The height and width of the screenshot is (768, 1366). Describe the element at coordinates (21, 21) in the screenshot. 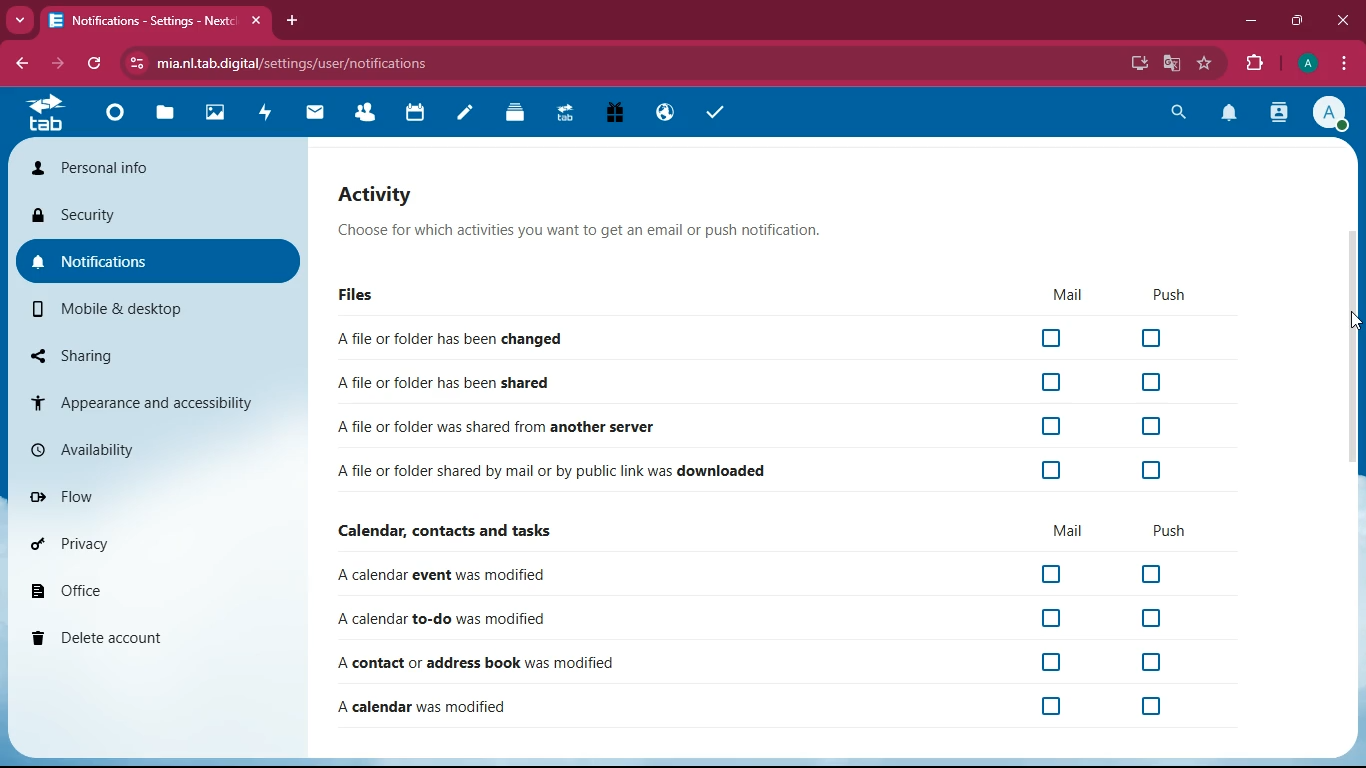

I see `Drop down` at that location.